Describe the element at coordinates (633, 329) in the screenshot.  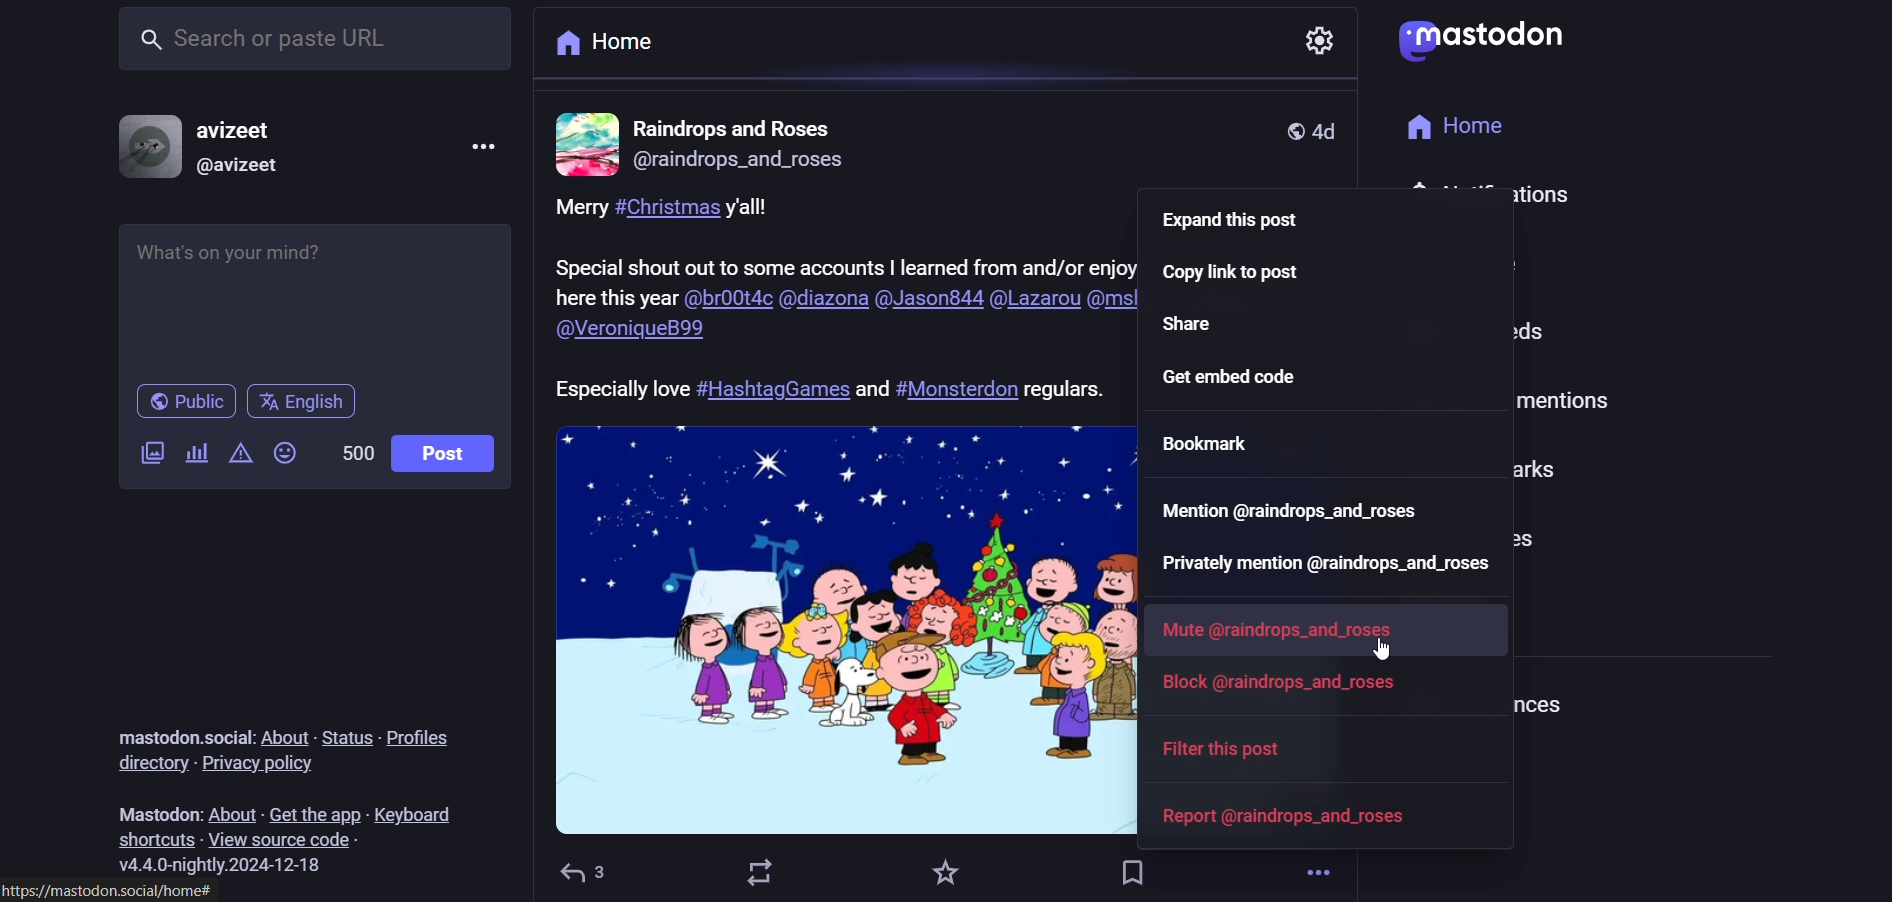
I see `@veroniqueB99` at that location.